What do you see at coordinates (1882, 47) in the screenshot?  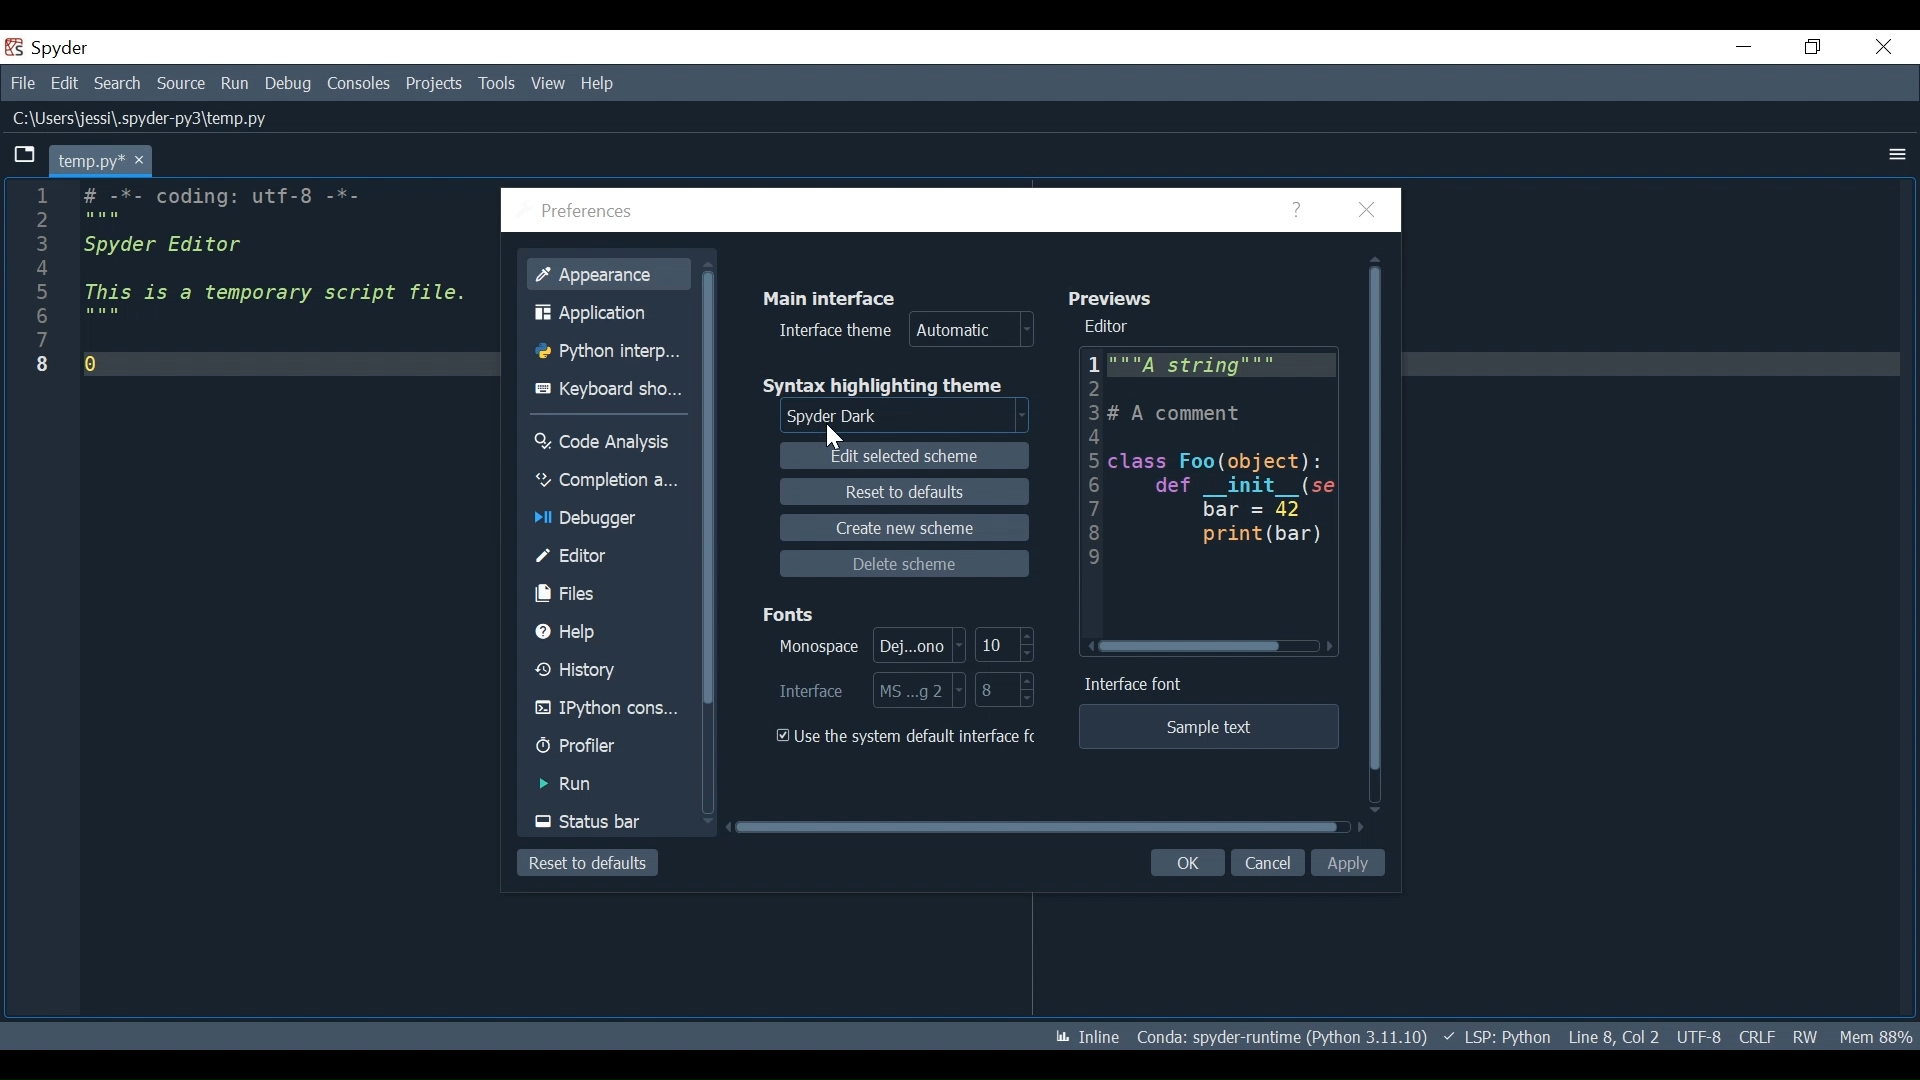 I see `Close` at bounding box center [1882, 47].